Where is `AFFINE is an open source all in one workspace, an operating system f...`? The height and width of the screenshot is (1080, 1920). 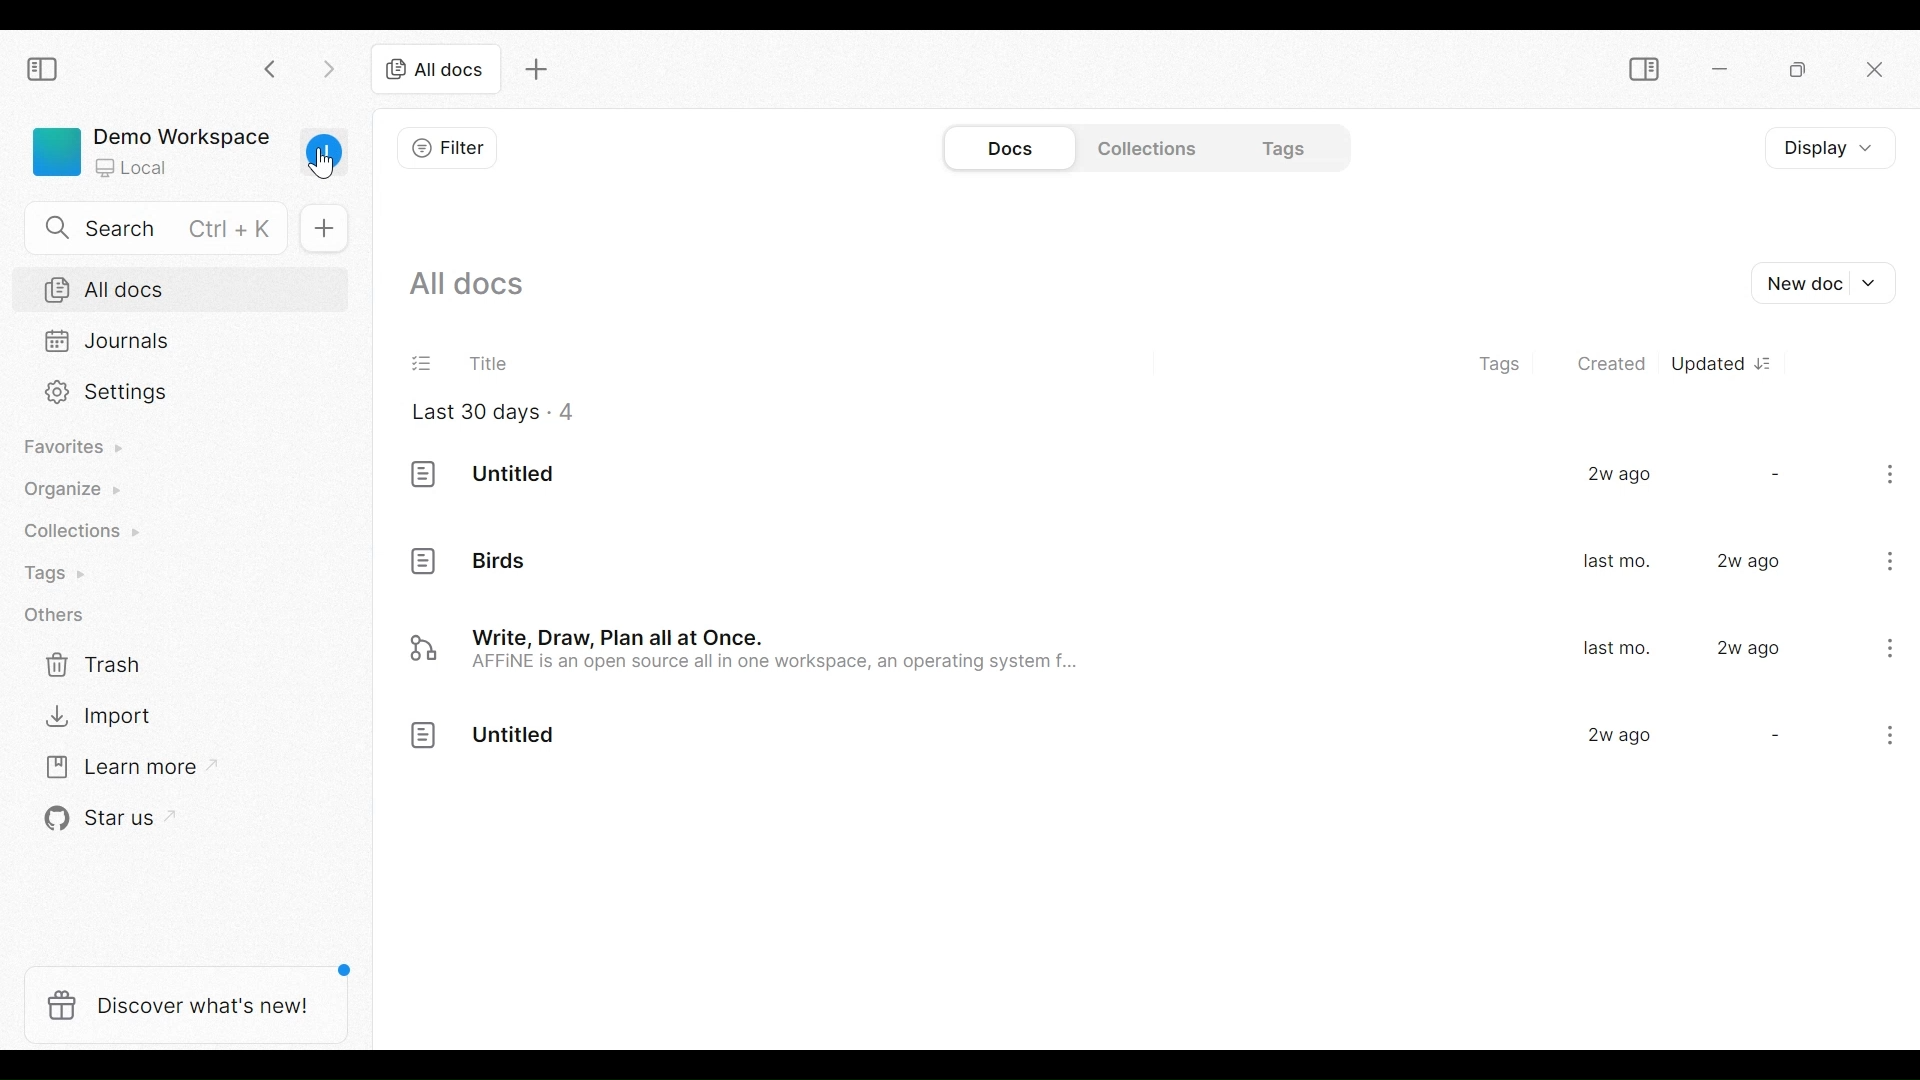 AFFINE is an open source all in one workspace, an operating system f... is located at coordinates (784, 667).